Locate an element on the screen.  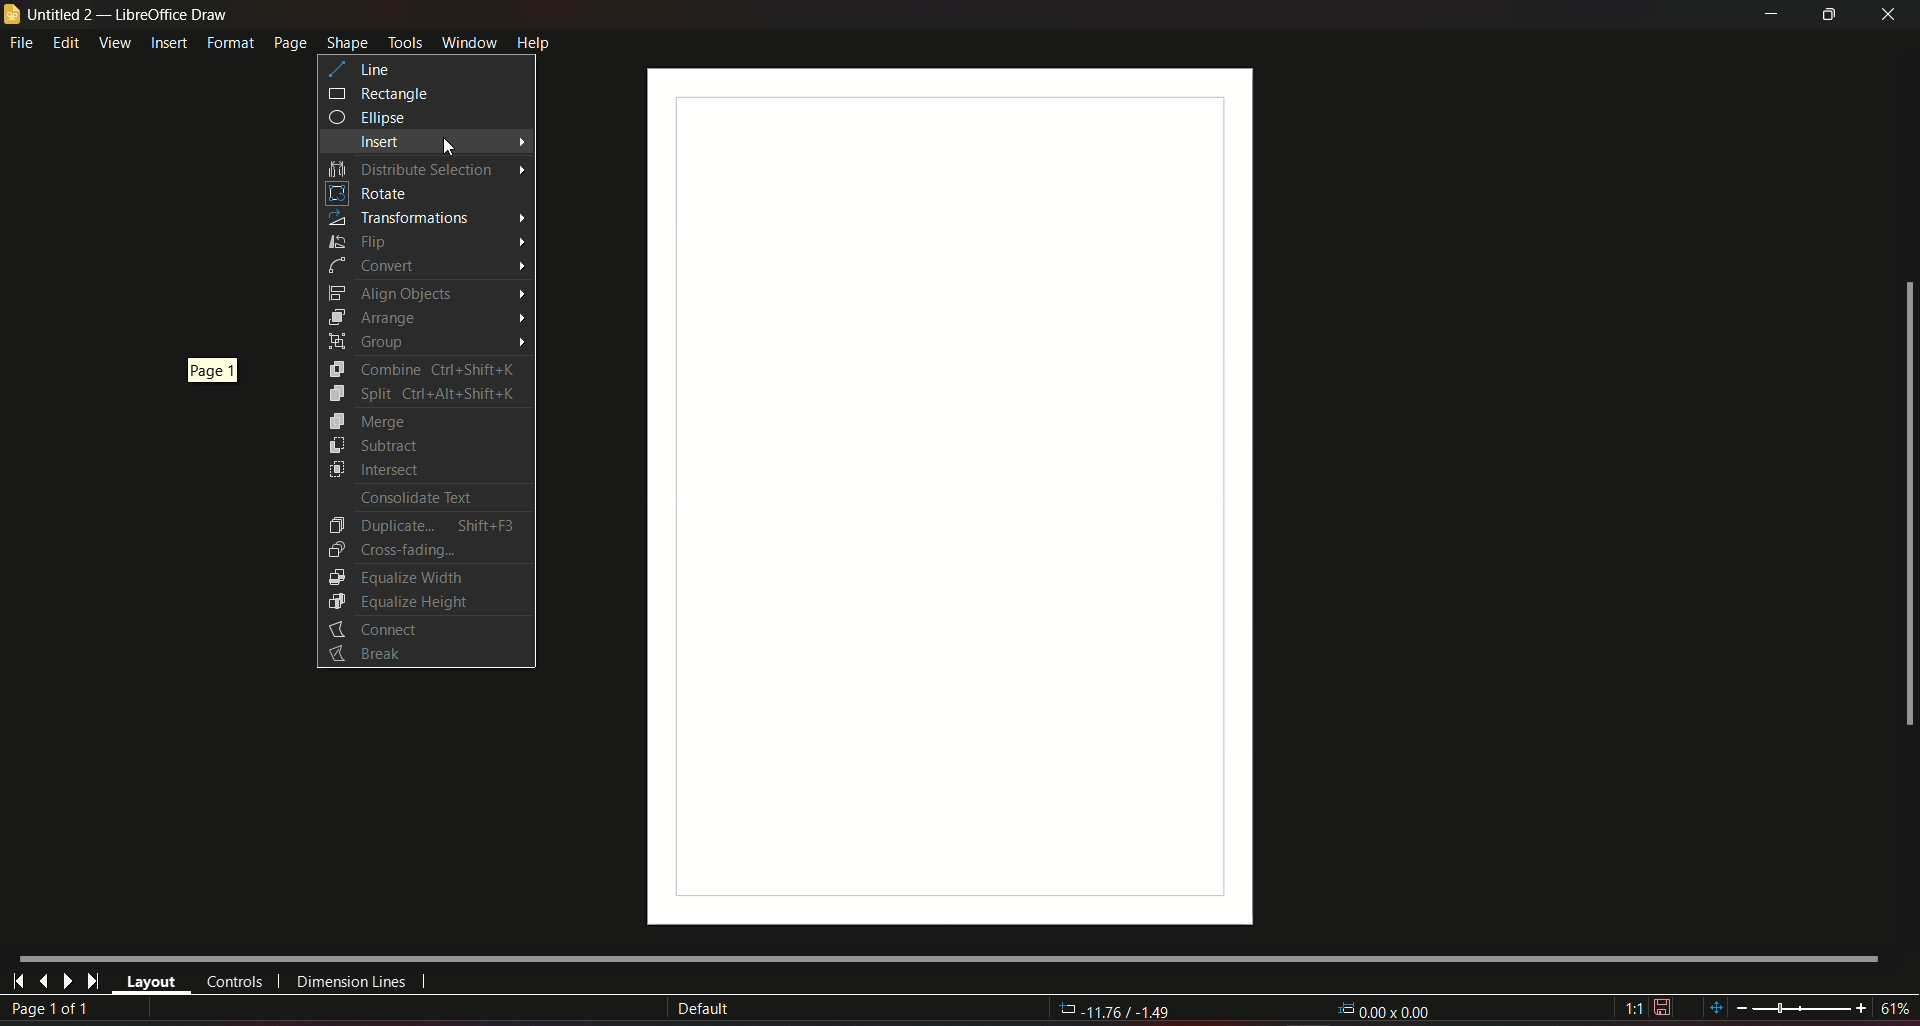
-11.76/-1.49 is located at coordinates (1117, 1012).